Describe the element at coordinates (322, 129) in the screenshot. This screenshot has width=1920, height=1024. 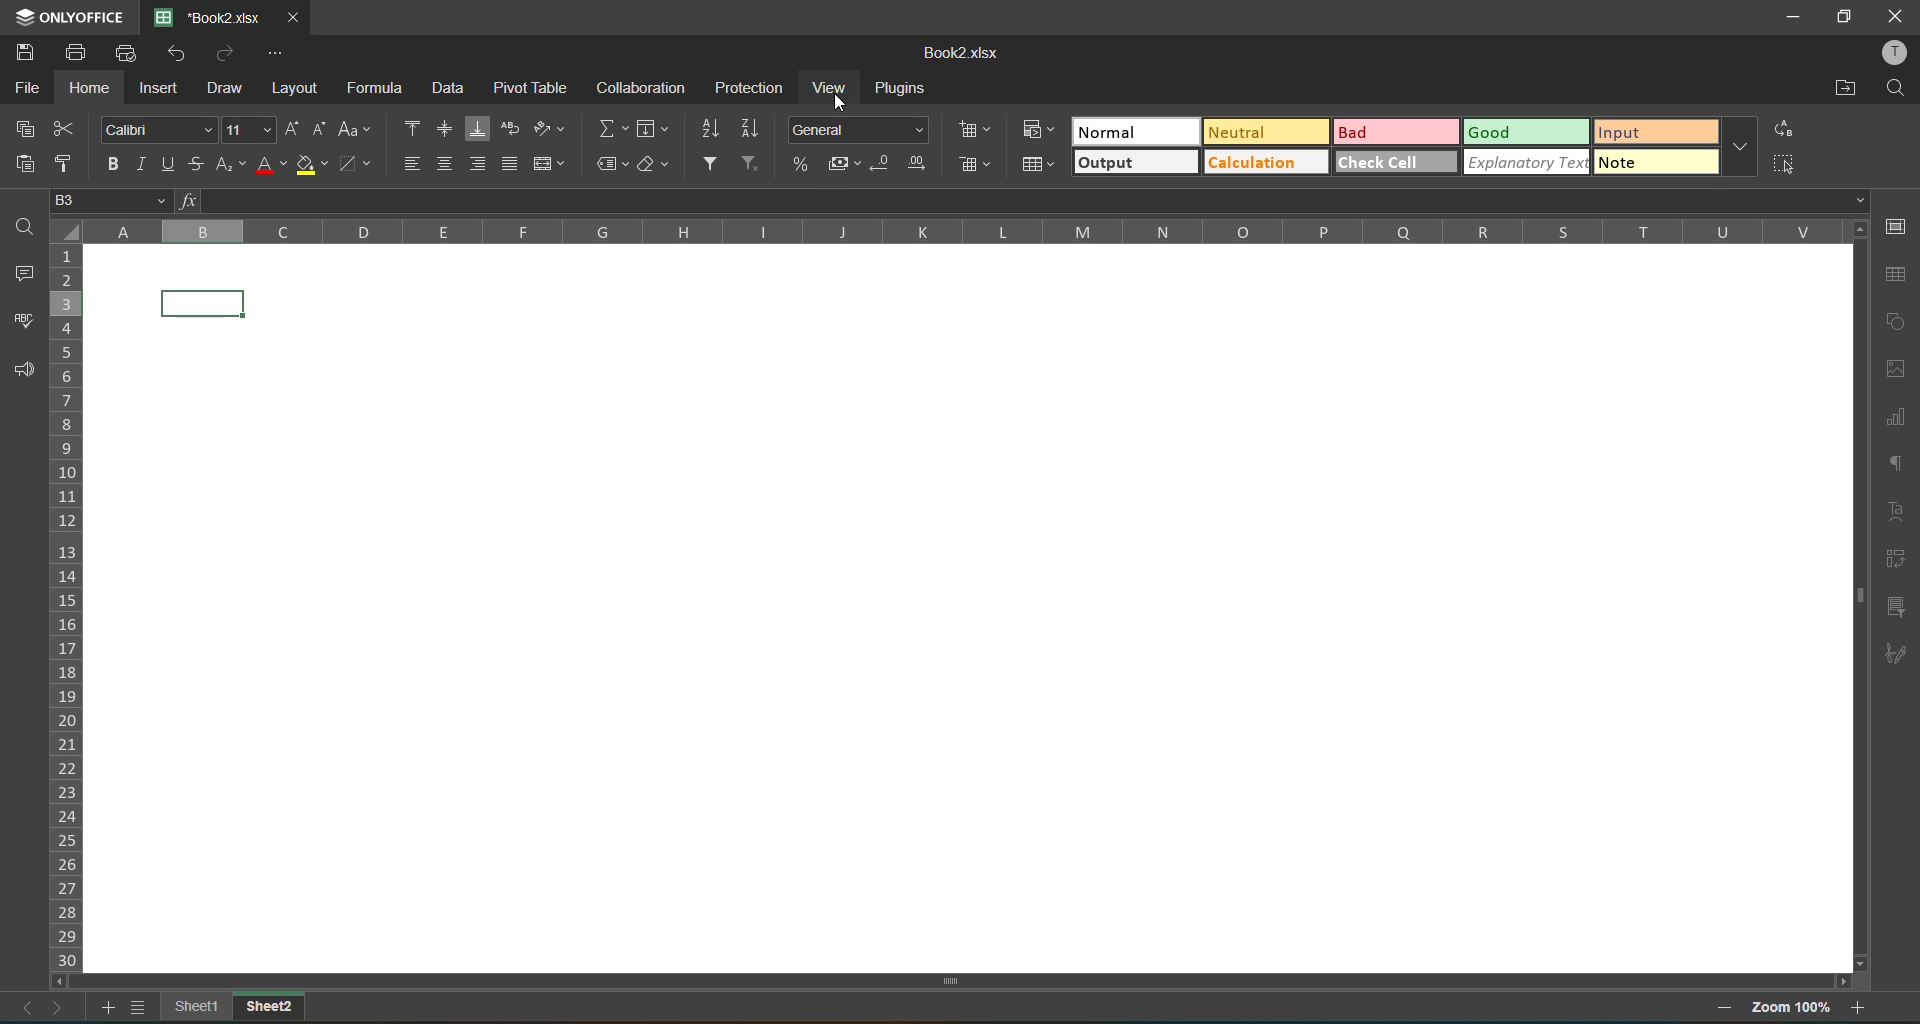
I see `decrement size` at that location.